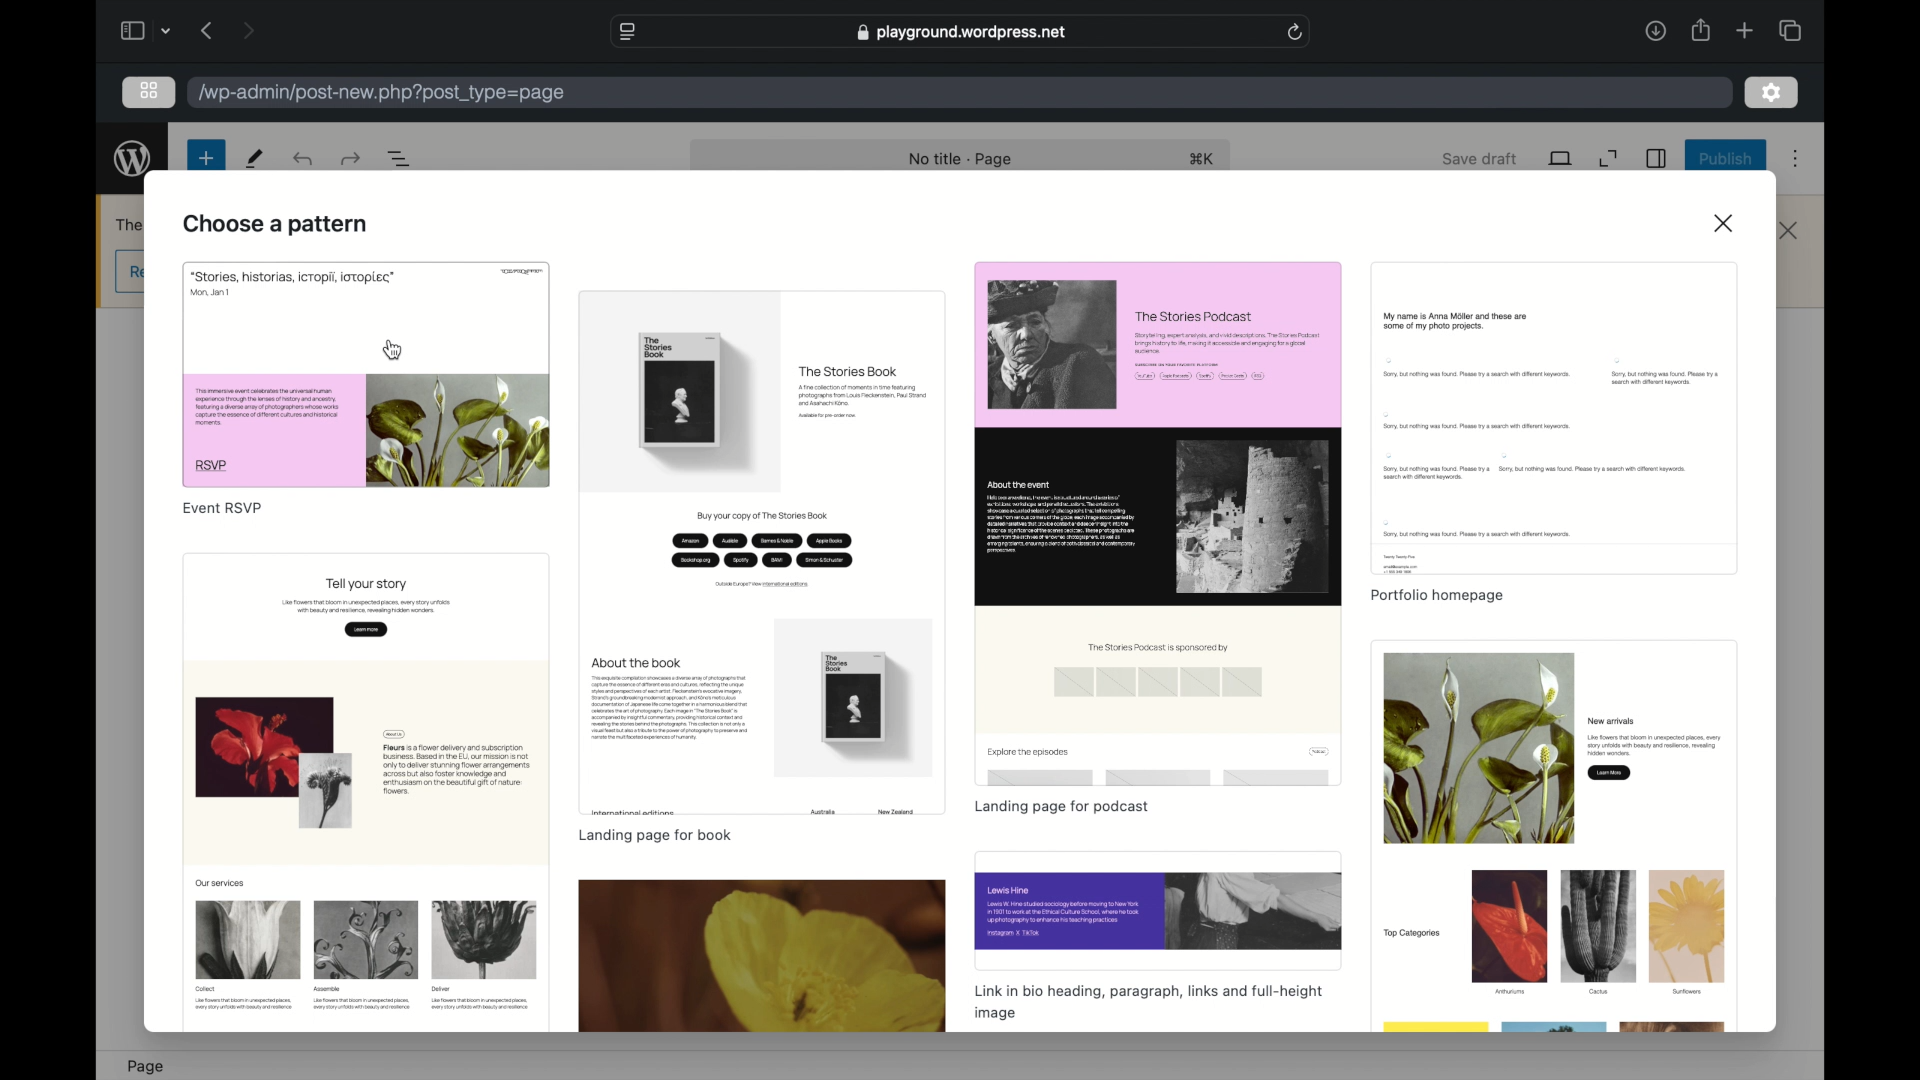 The image size is (1920, 1080). Describe the element at coordinates (1558, 837) in the screenshot. I see `preview` at that location.